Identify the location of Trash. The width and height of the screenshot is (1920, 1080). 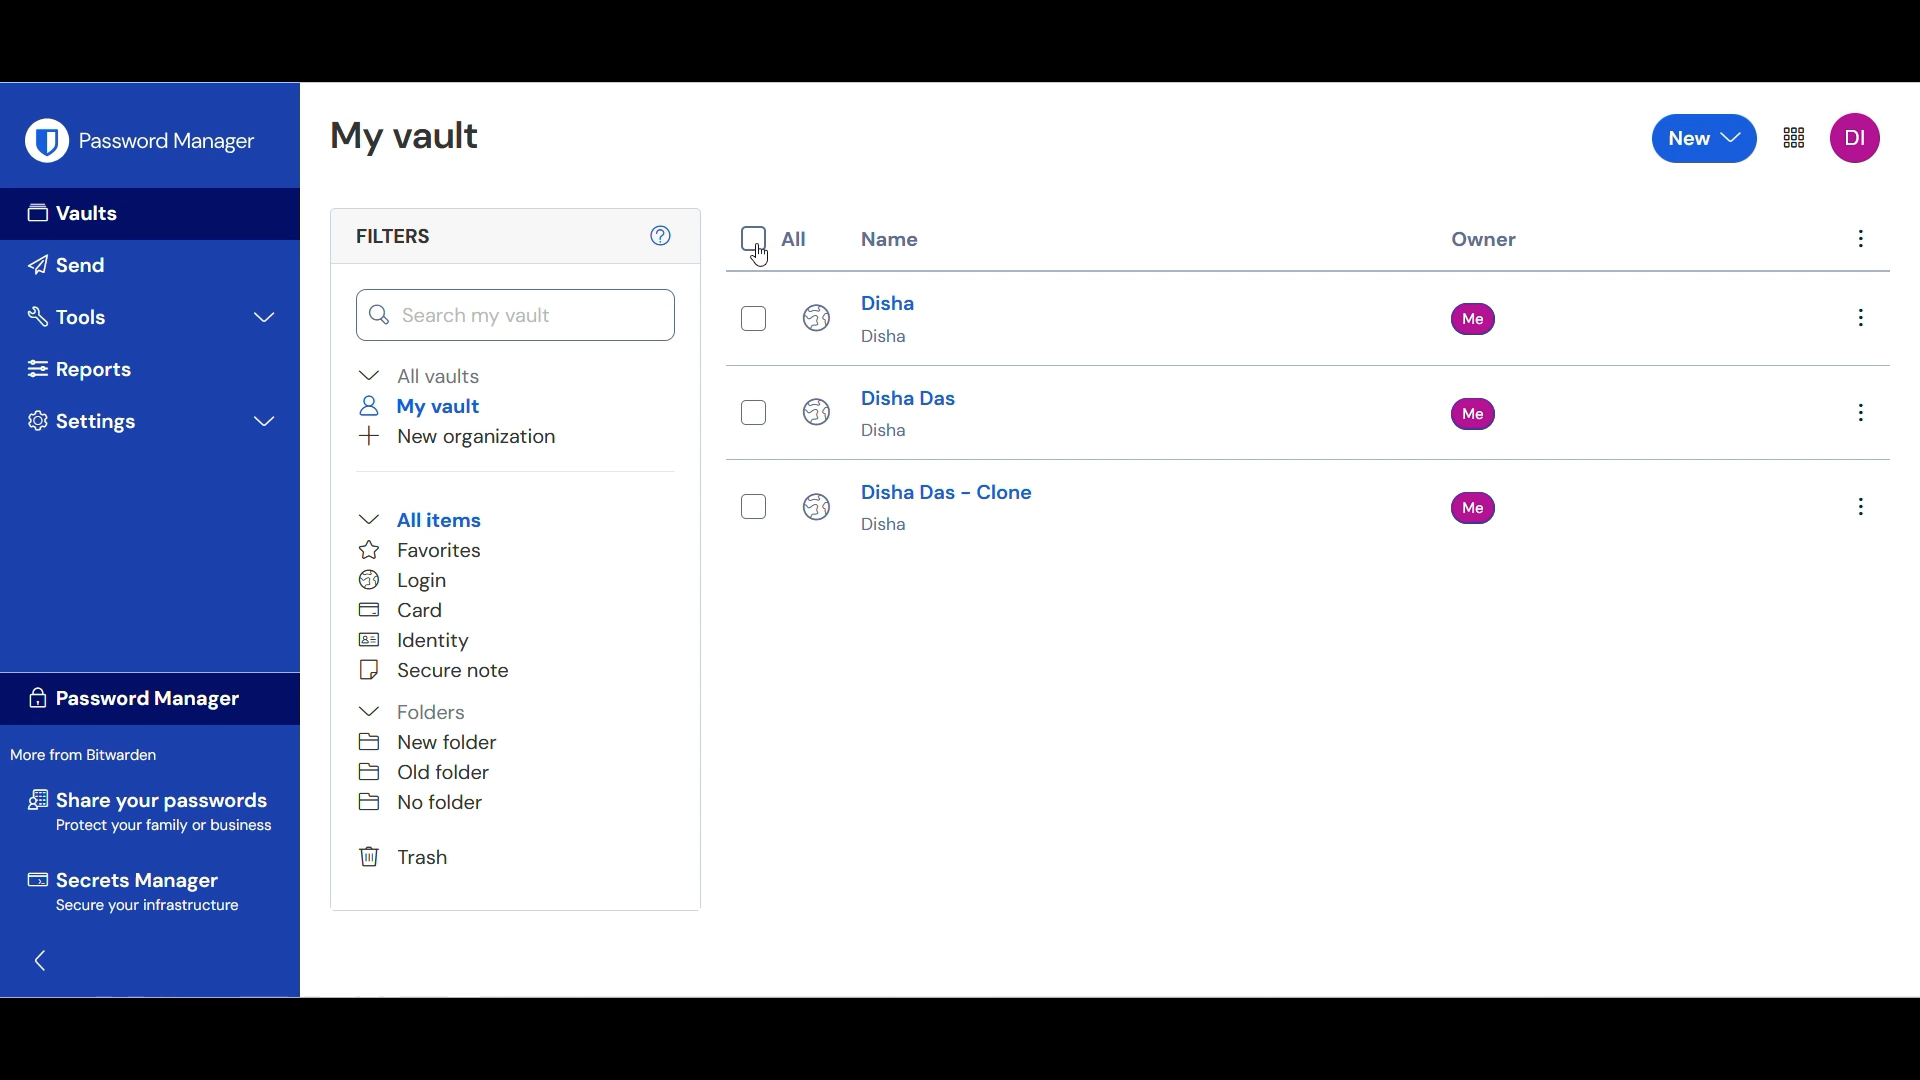
(408, 858).